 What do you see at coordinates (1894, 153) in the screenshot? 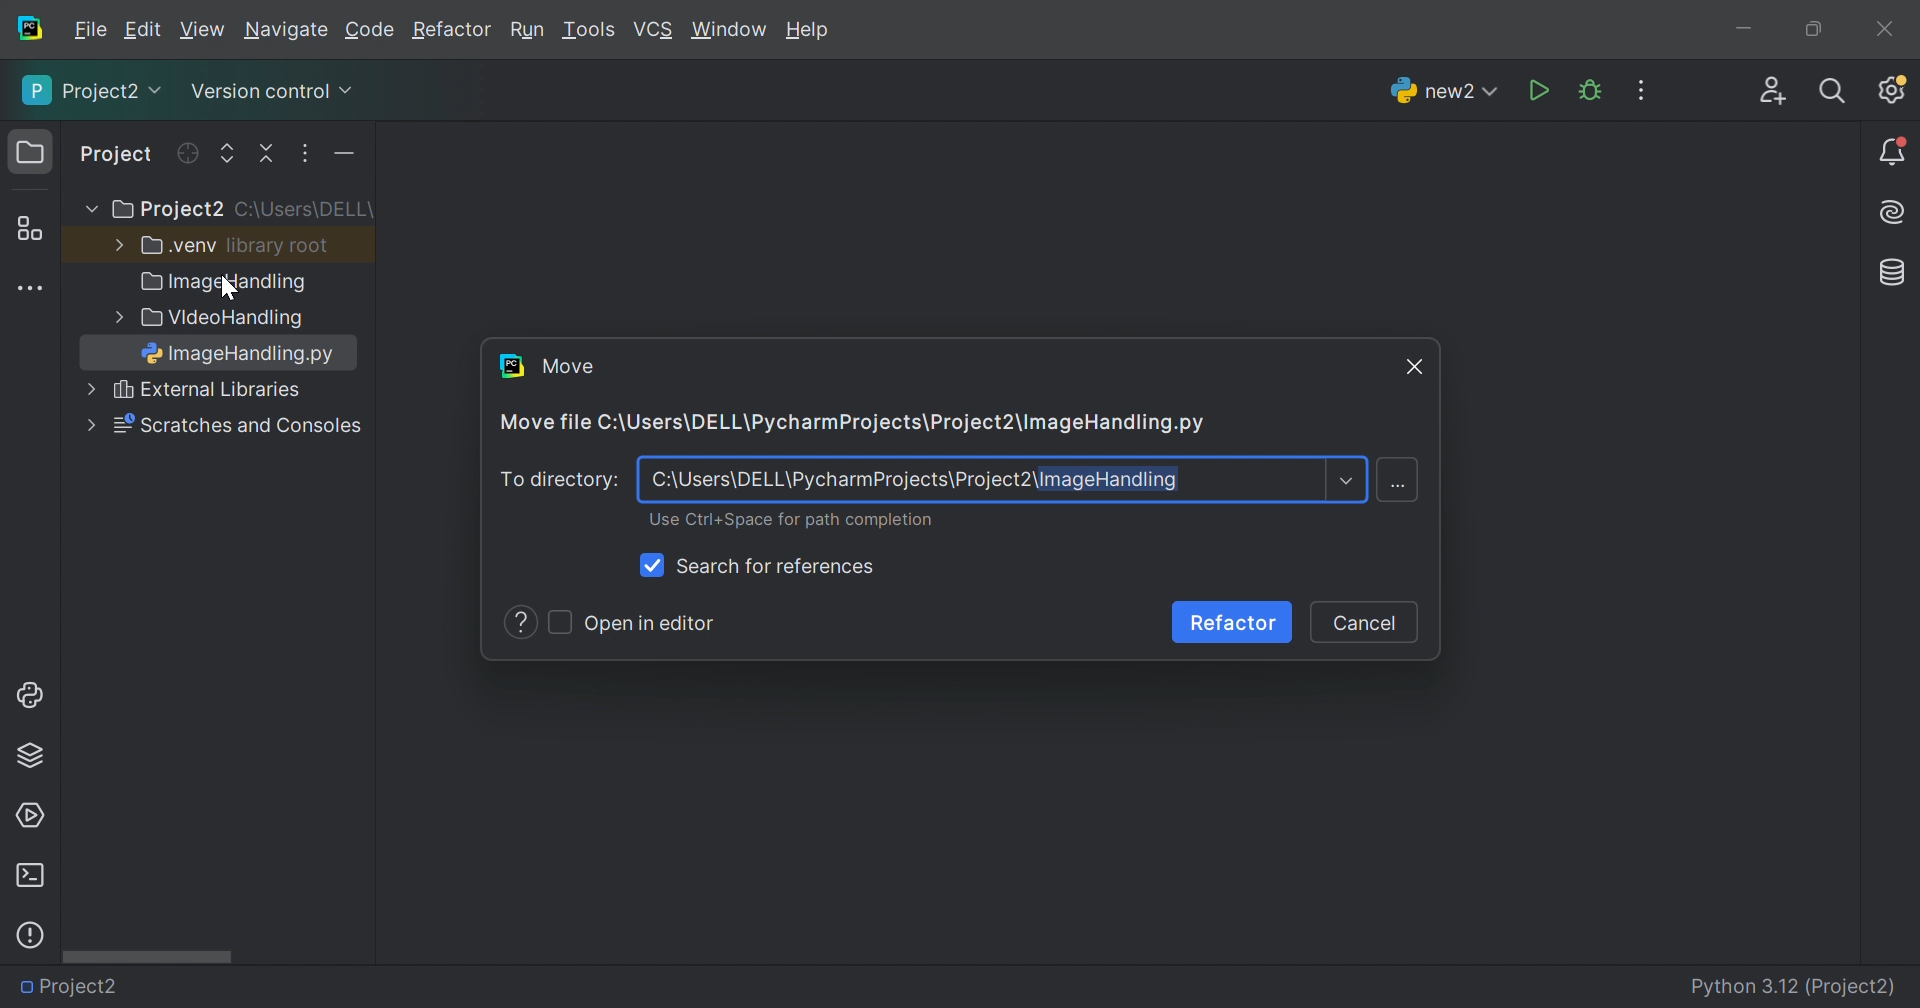
I see `Notifications` at bounding box center [1894, 153].